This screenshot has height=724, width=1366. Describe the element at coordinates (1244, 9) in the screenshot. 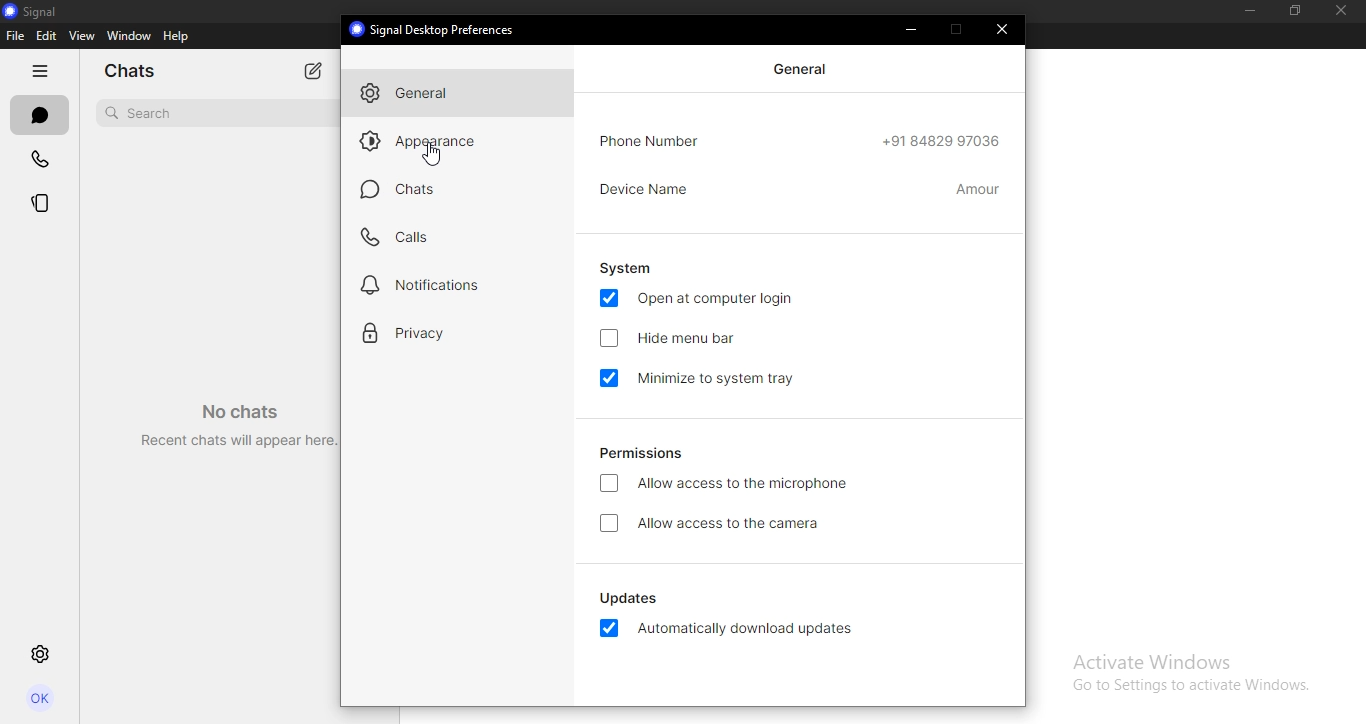

I see `minimize` at that location.